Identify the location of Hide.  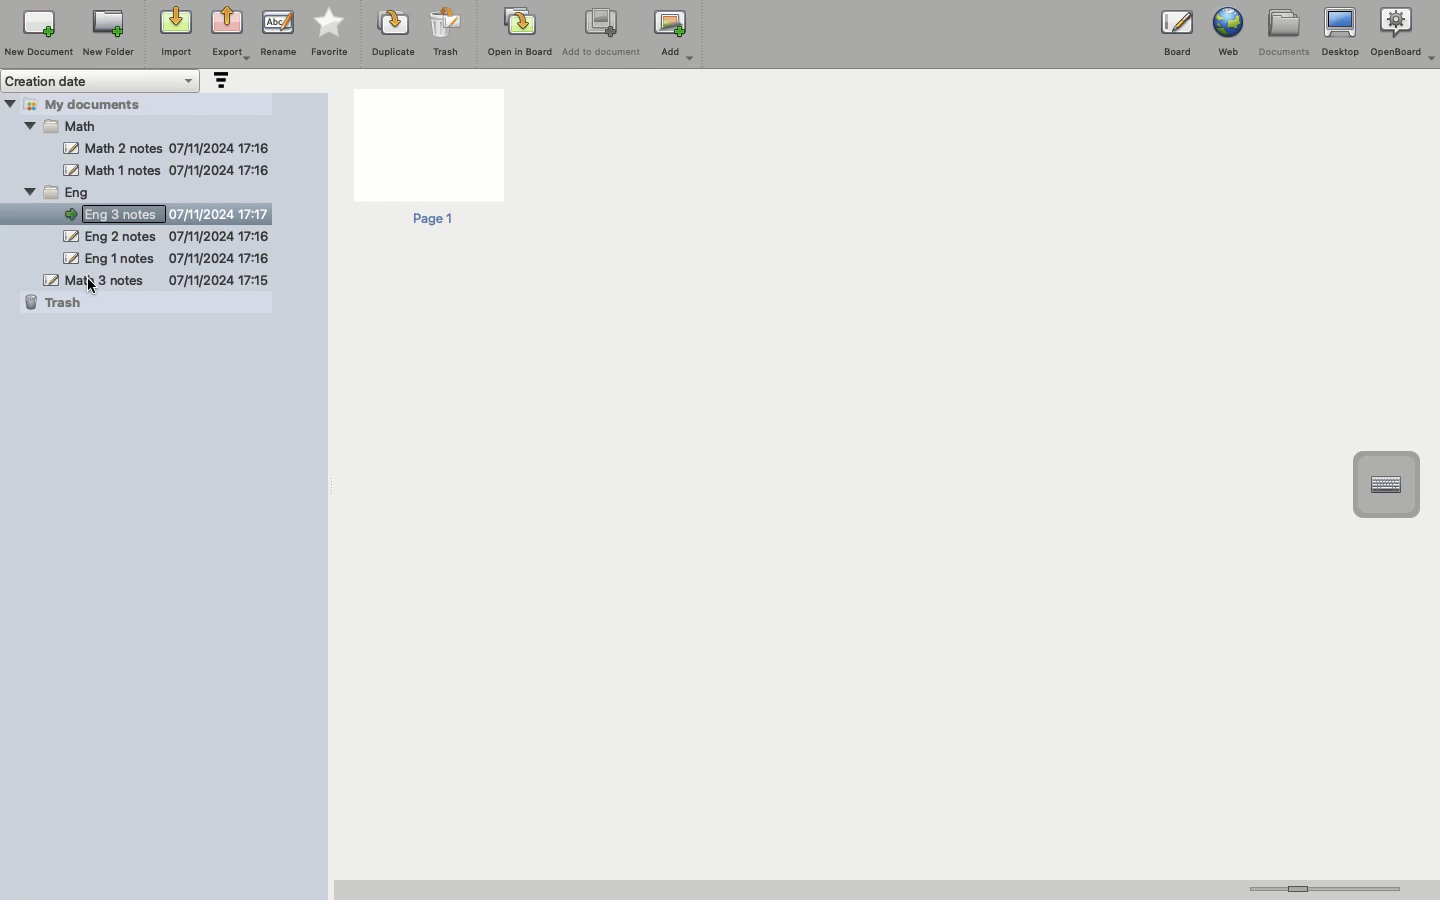
(10, 103).